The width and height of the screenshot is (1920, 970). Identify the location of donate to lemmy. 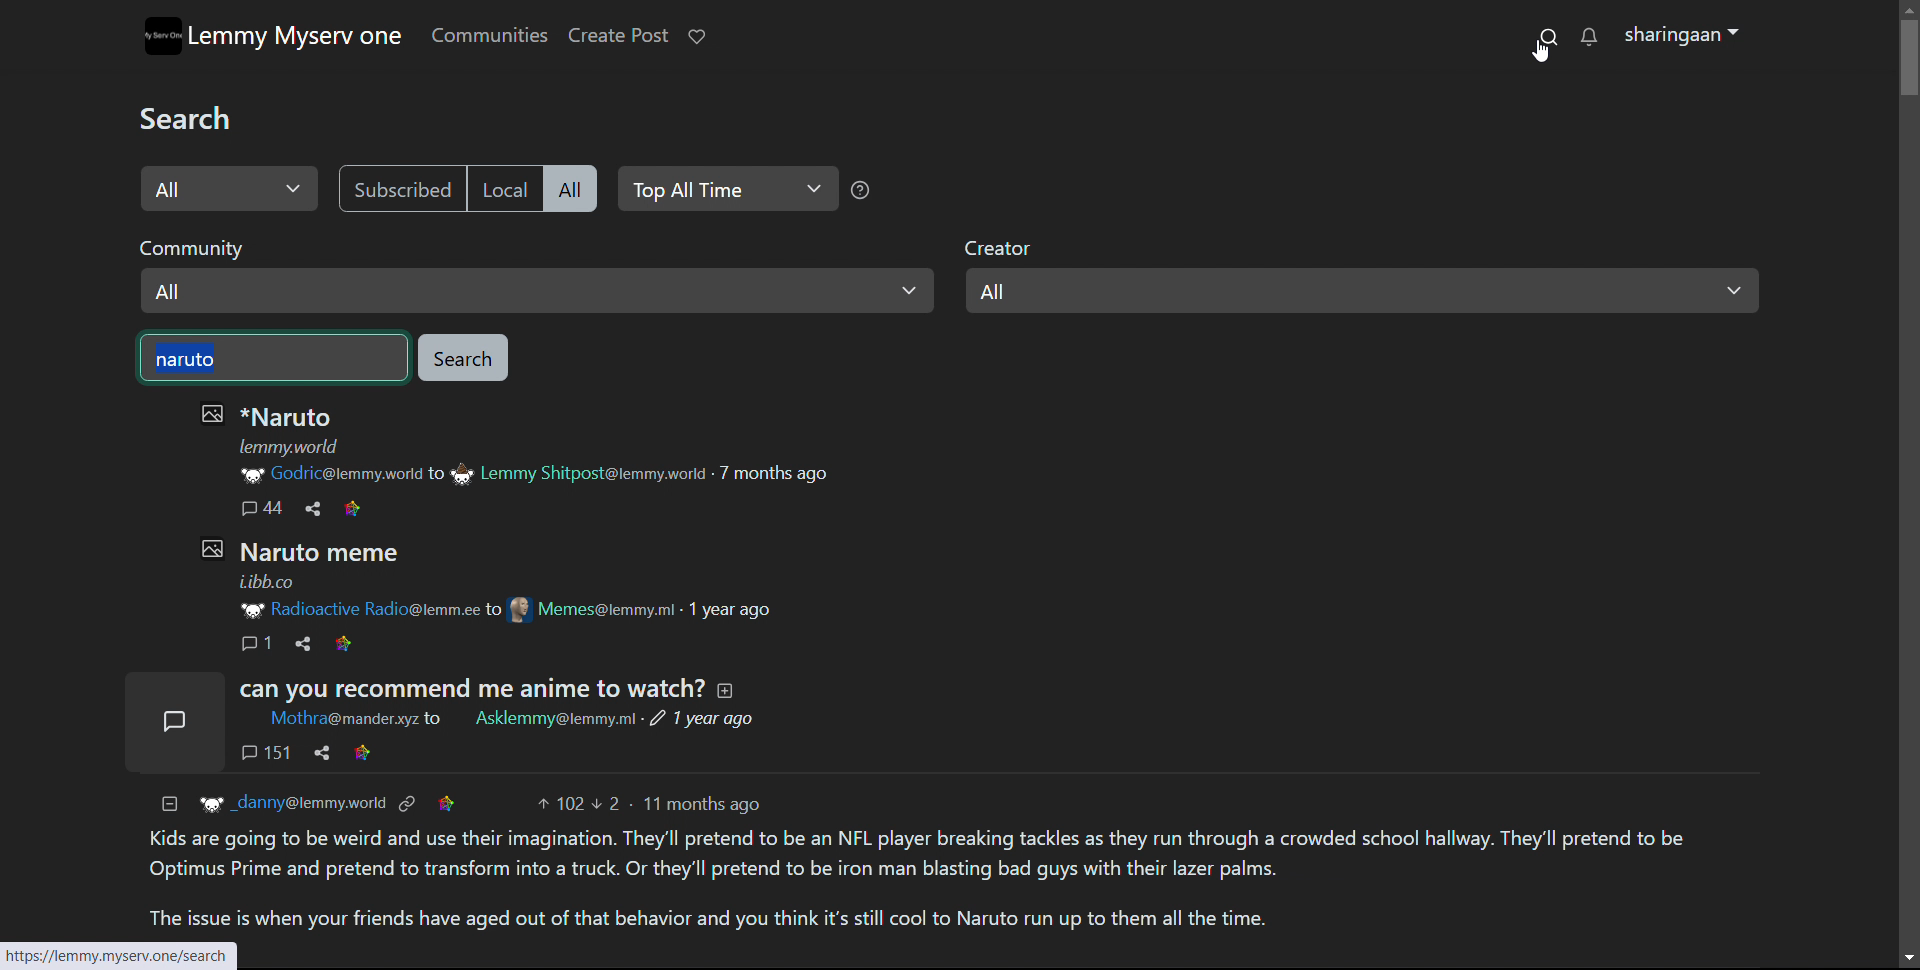
(695, 37).